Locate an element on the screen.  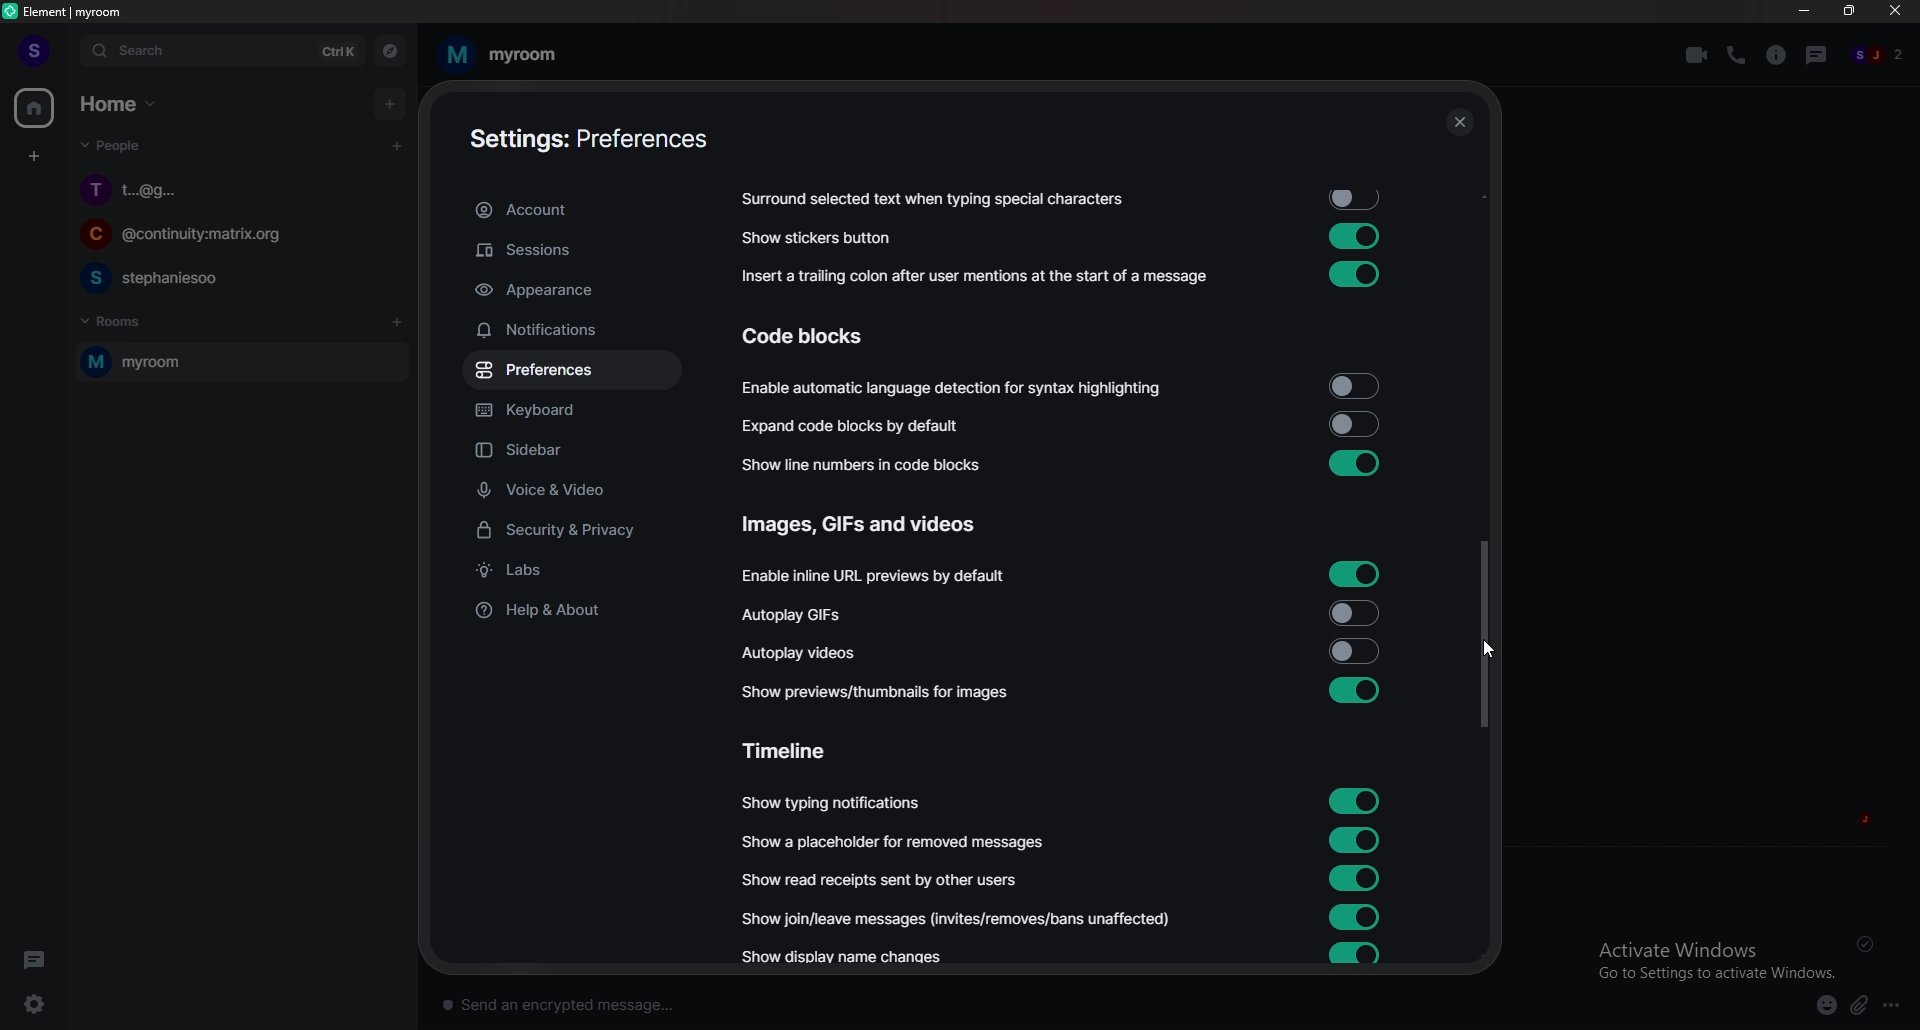
toggle is located at coordinates (1356, 611).